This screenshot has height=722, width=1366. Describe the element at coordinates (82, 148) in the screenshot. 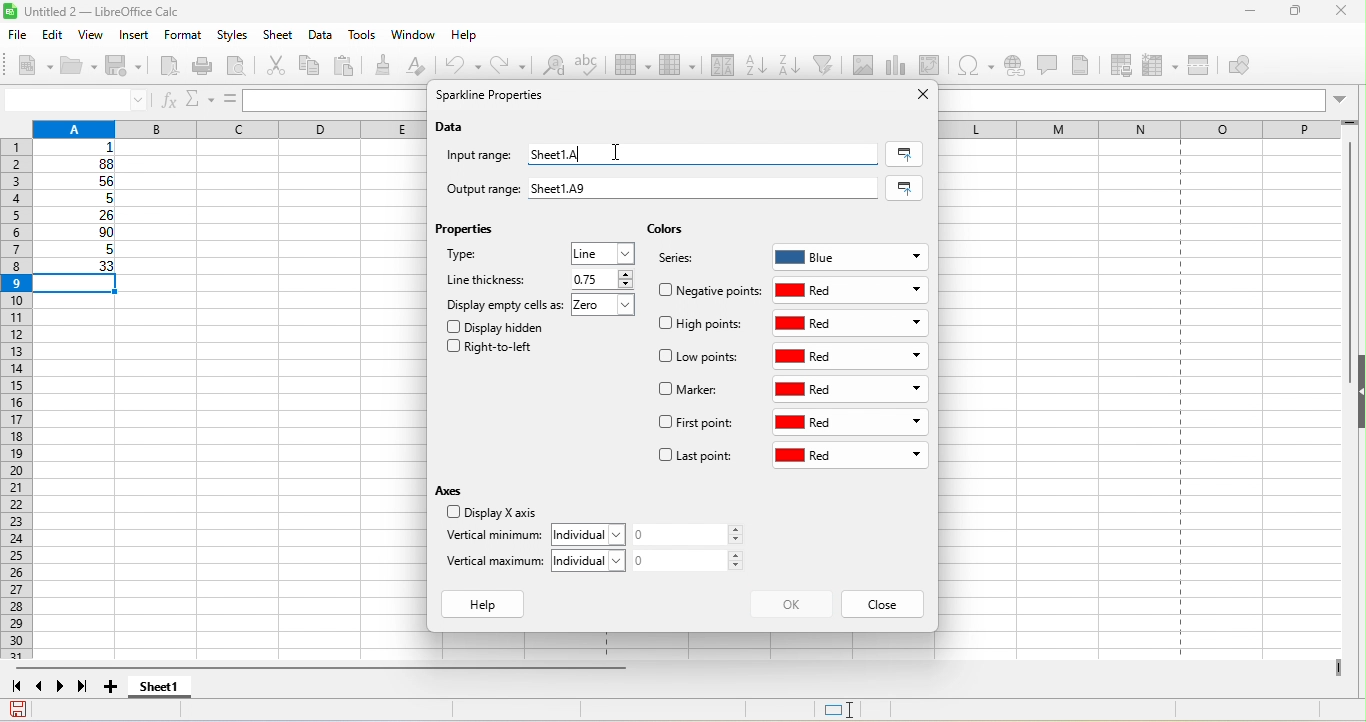

I see `1` at that location.